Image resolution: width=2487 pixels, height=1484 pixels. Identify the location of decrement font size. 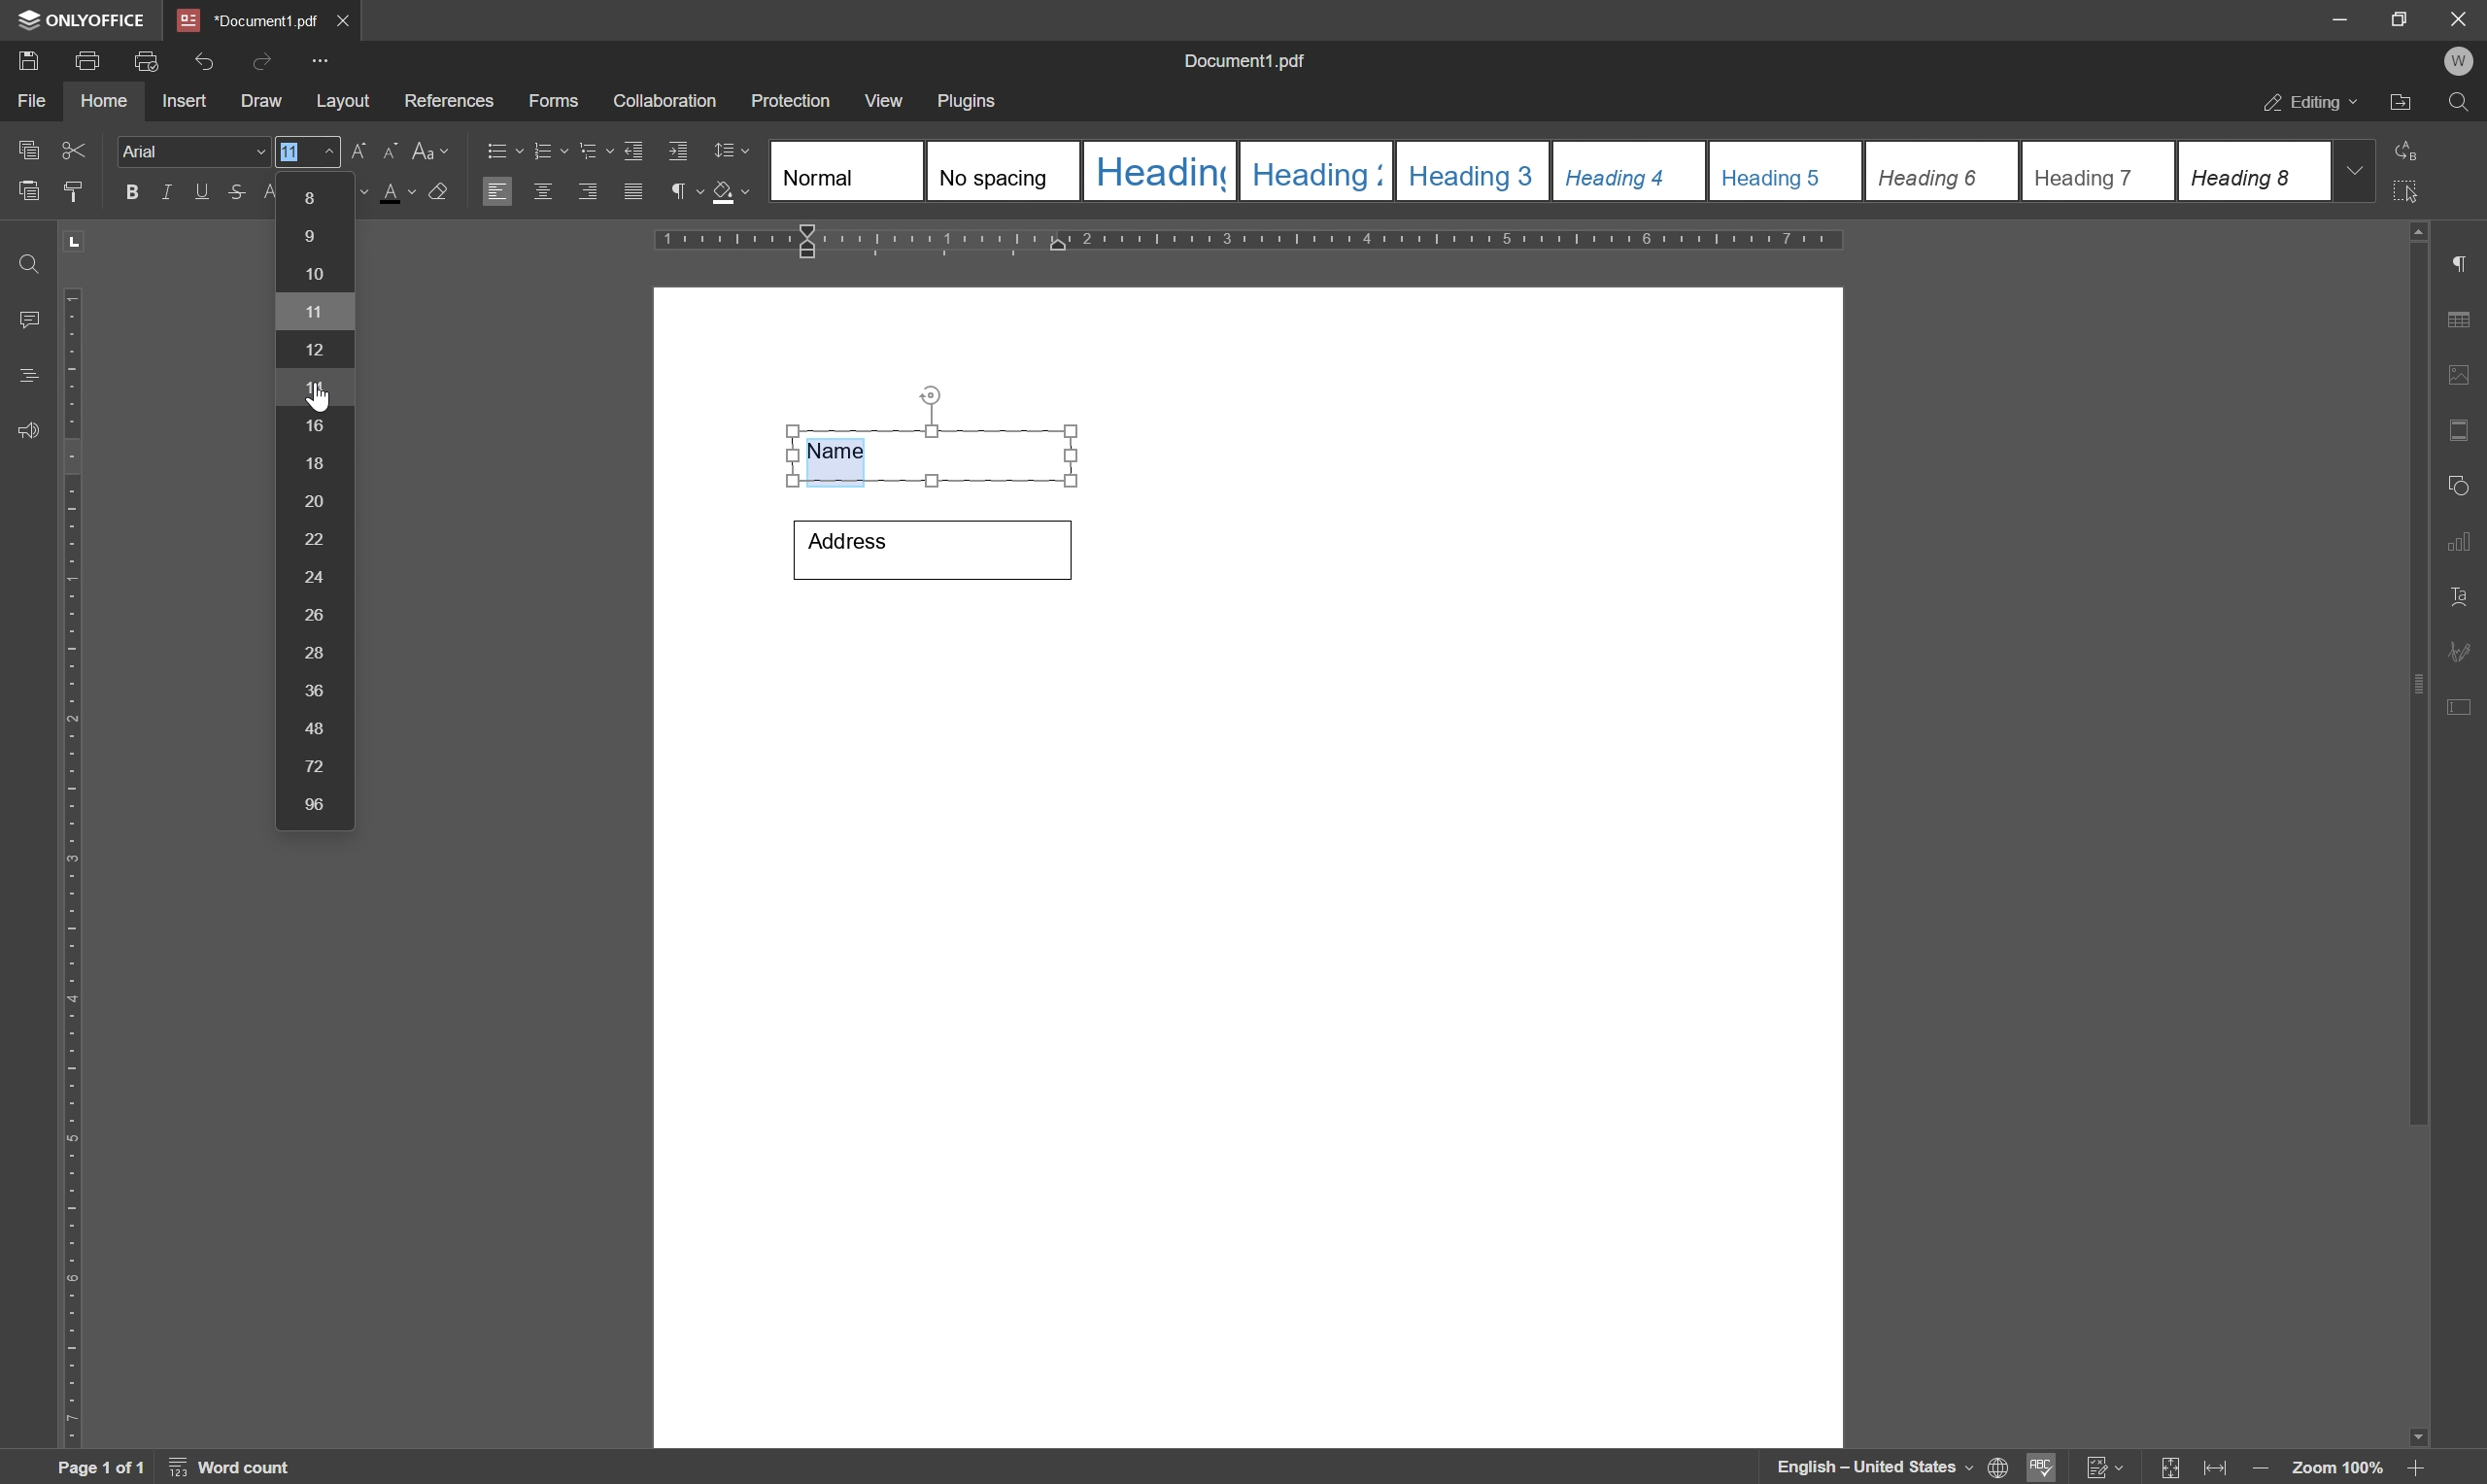
(387, 153).